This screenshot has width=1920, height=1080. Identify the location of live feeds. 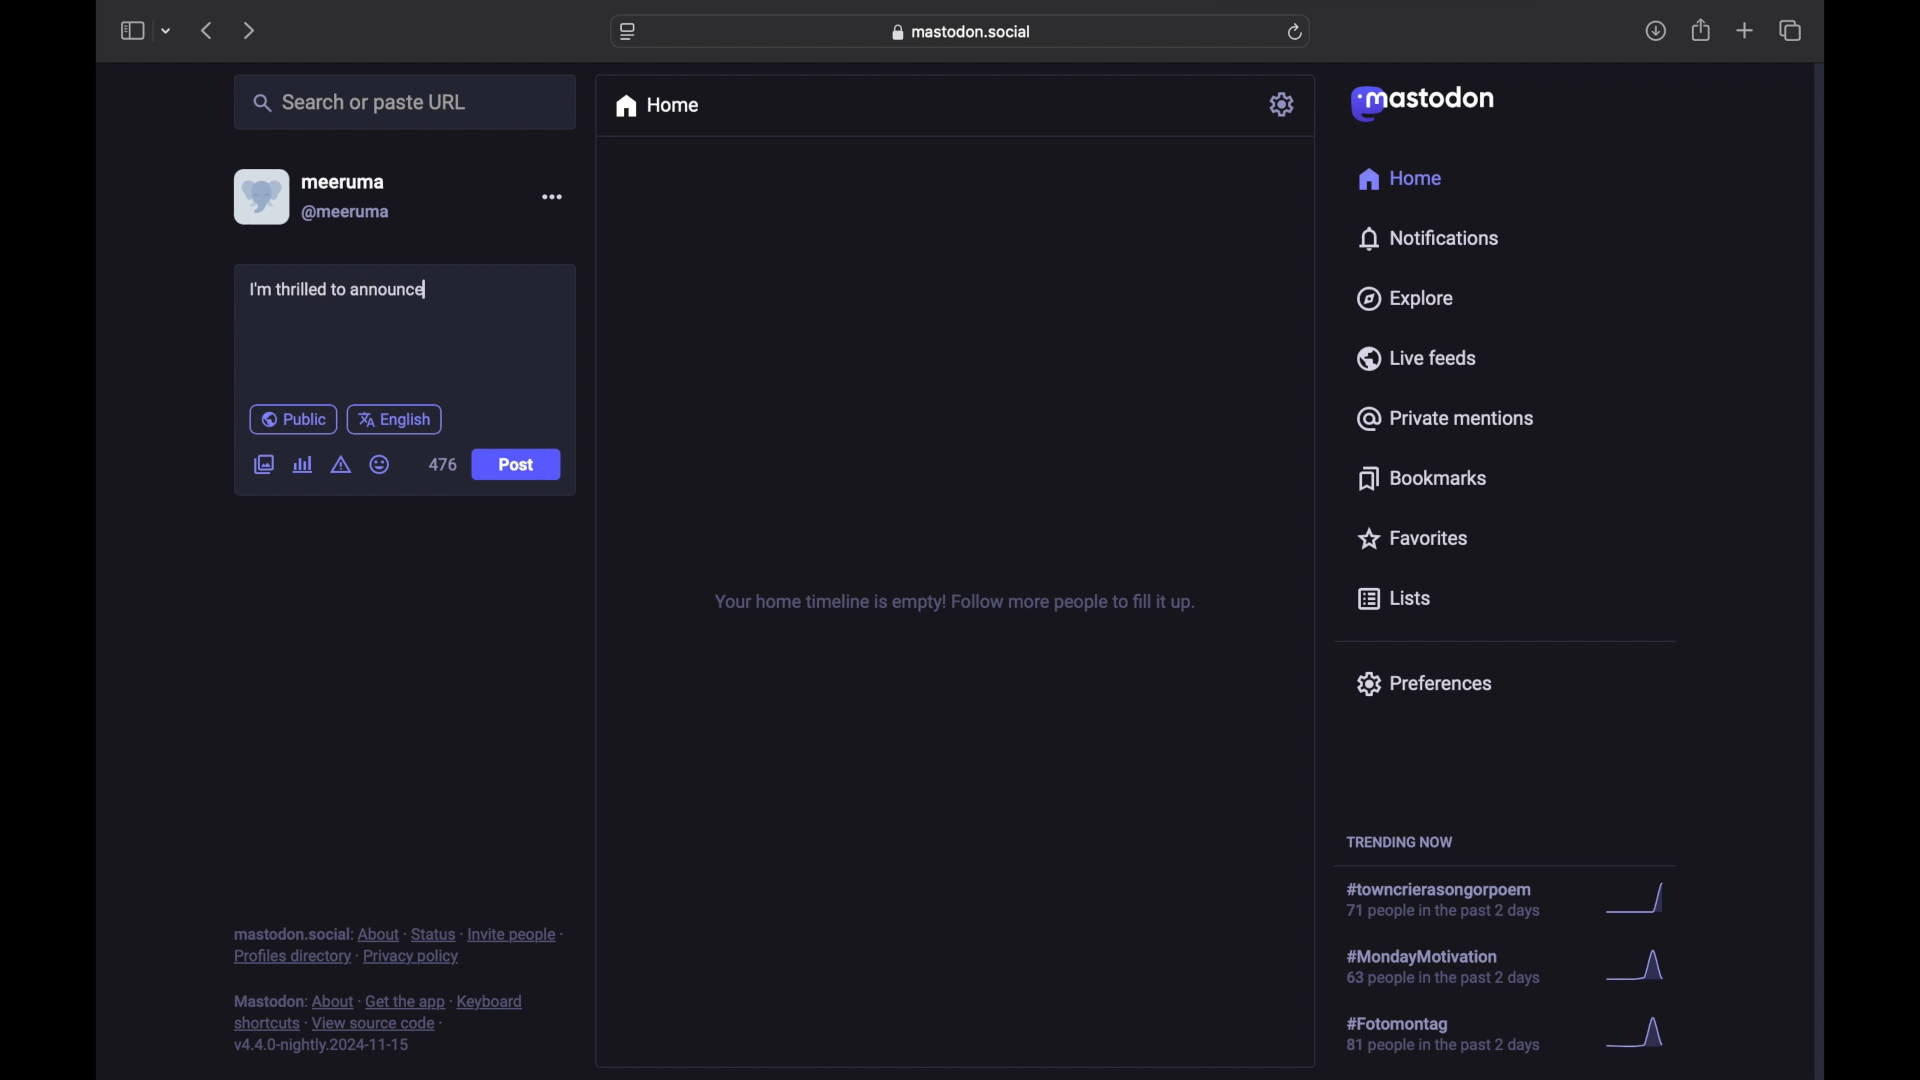
(1415, 357).